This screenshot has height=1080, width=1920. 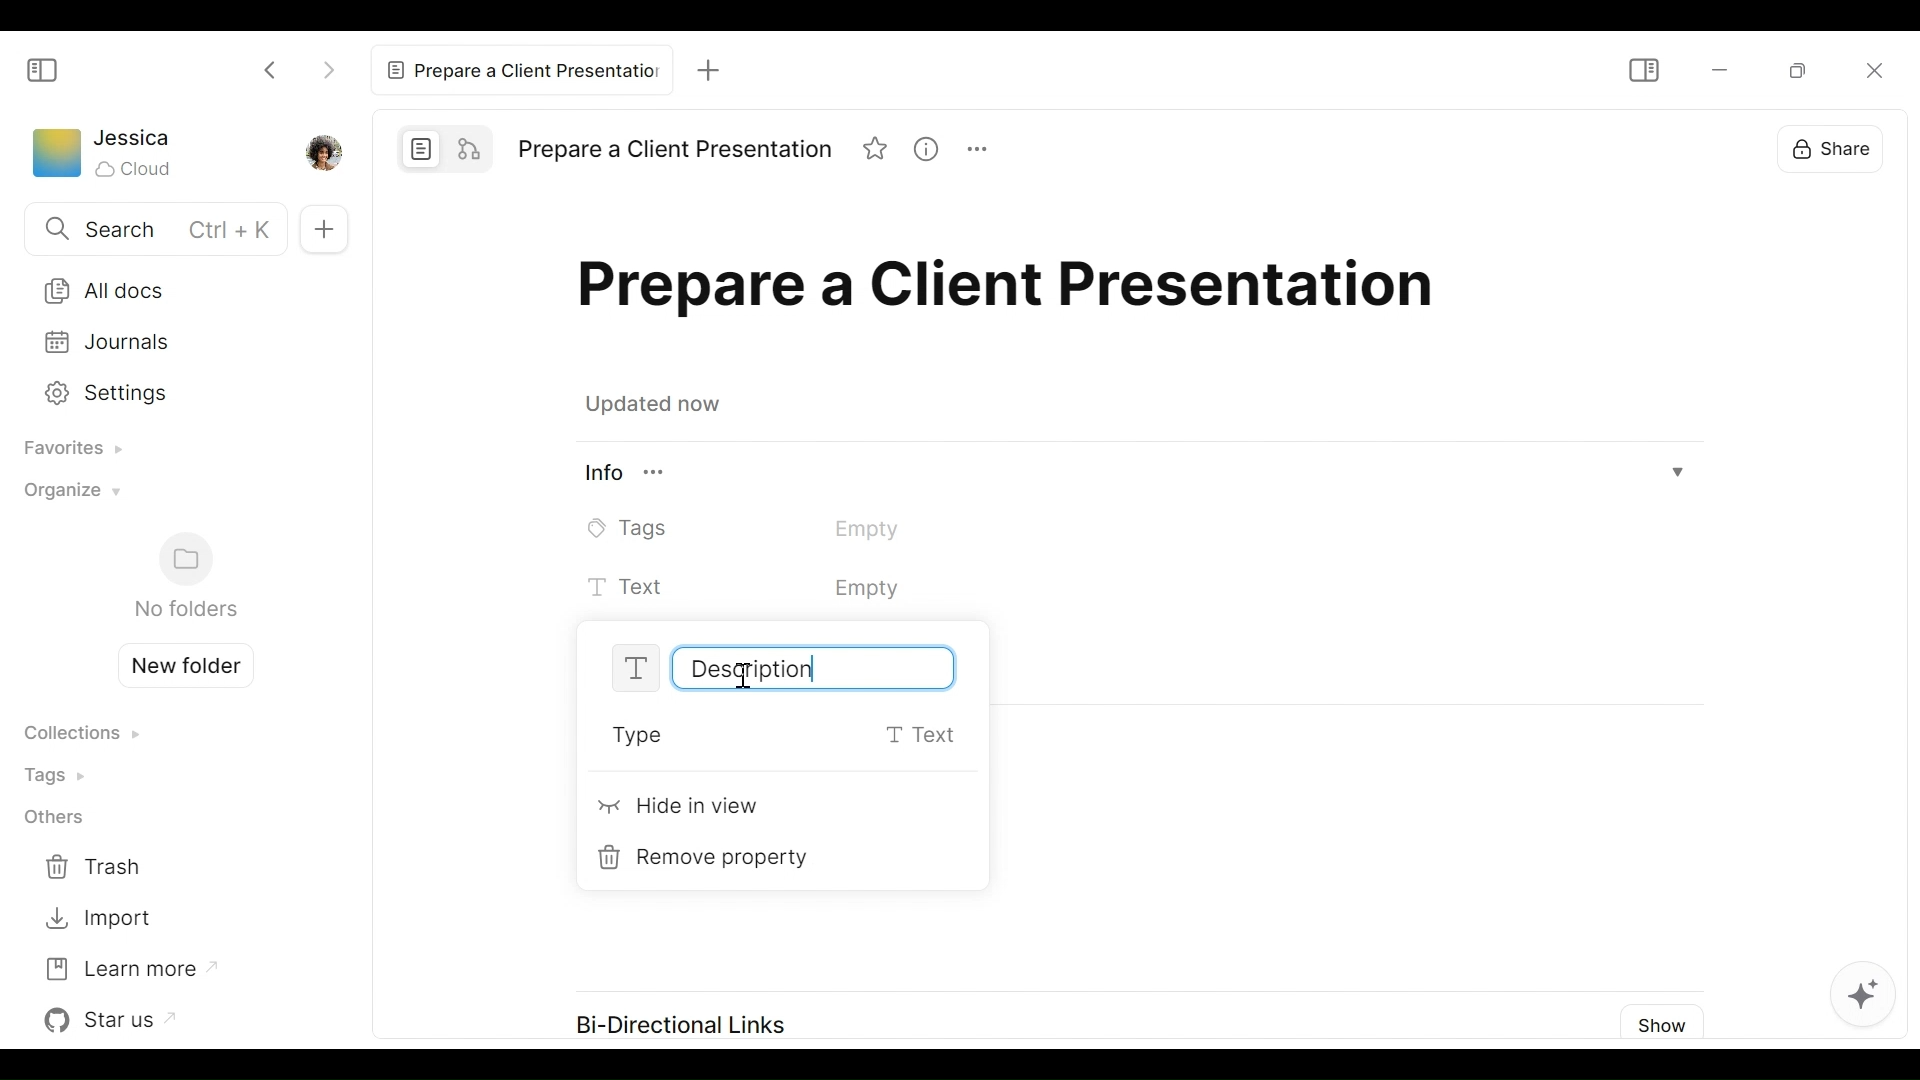 I want to click on Import, so click(x=98, y=919).